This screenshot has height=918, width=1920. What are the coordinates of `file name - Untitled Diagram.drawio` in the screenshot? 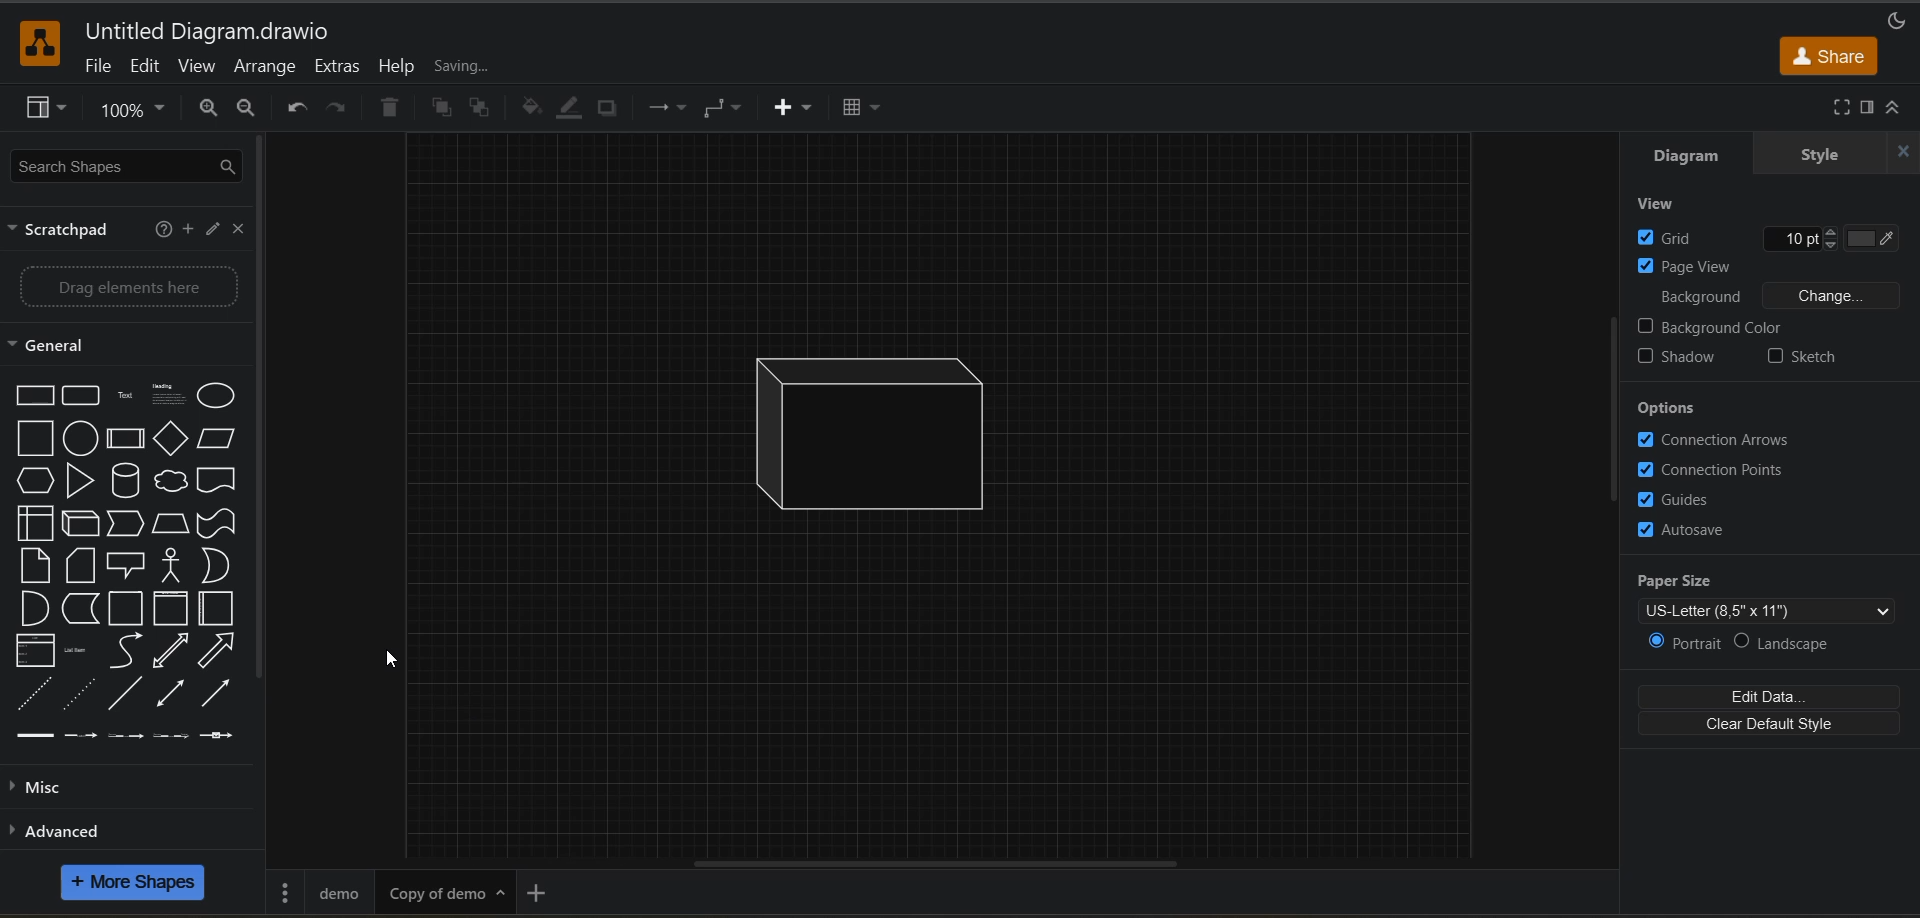 It's located at (217, 32).